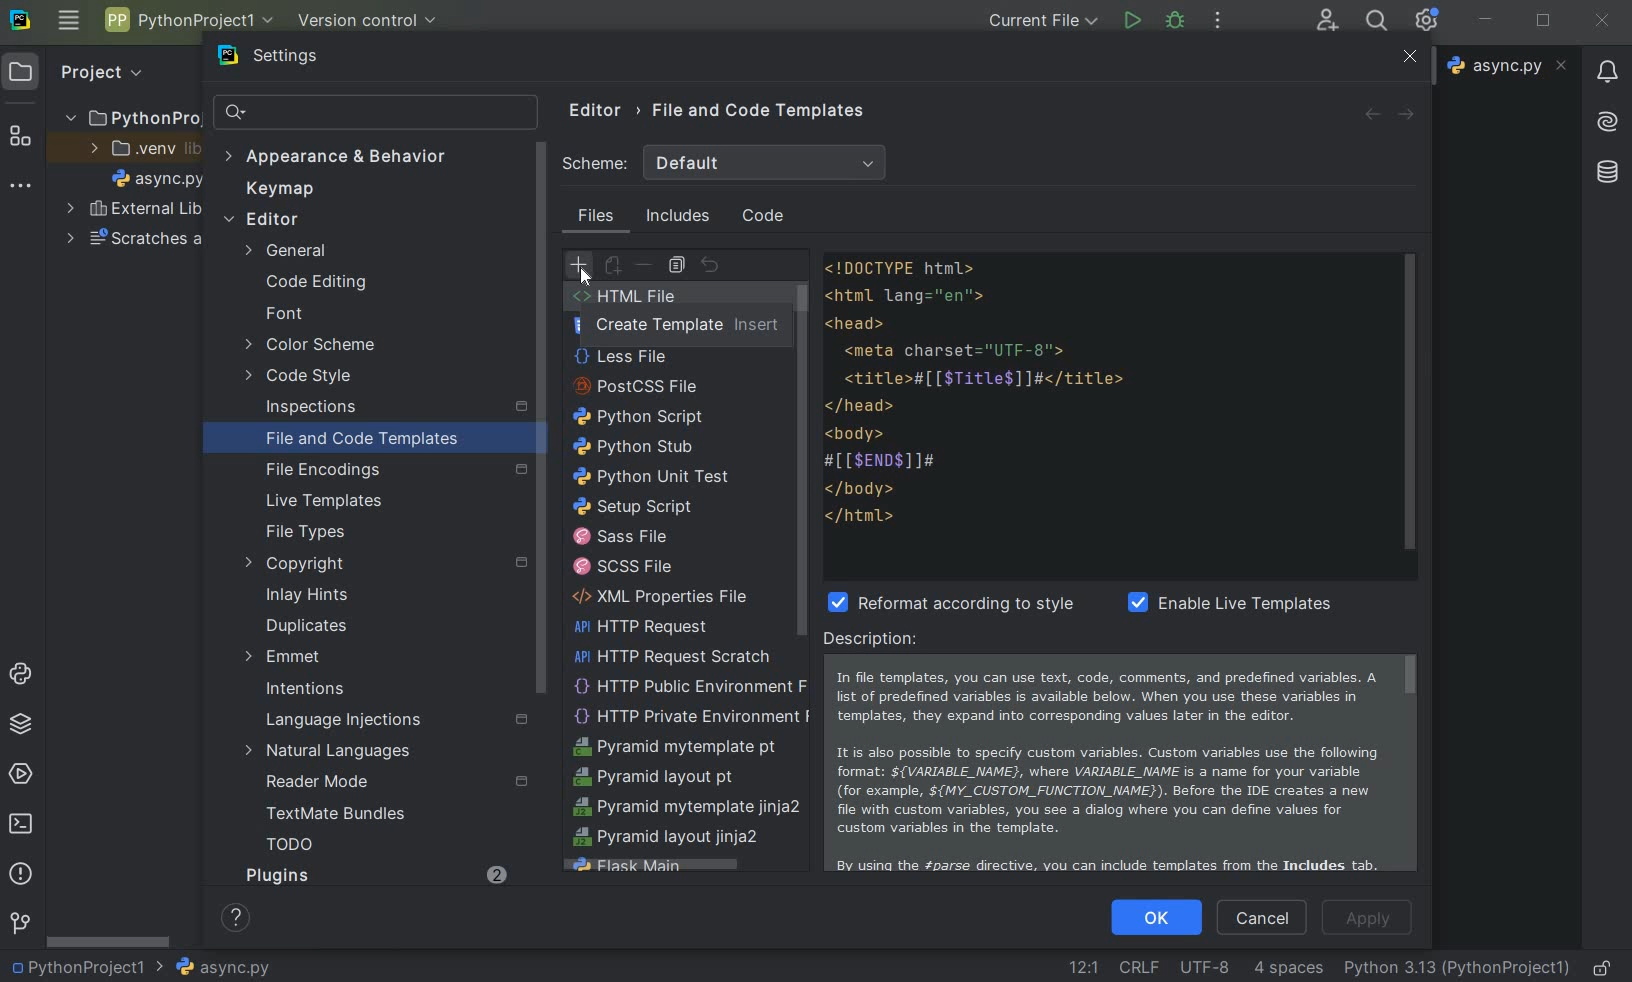  What do you see at coordinates (318, 627) in the screenshot?
I see `duplicates` at bounding box center [318, 627].